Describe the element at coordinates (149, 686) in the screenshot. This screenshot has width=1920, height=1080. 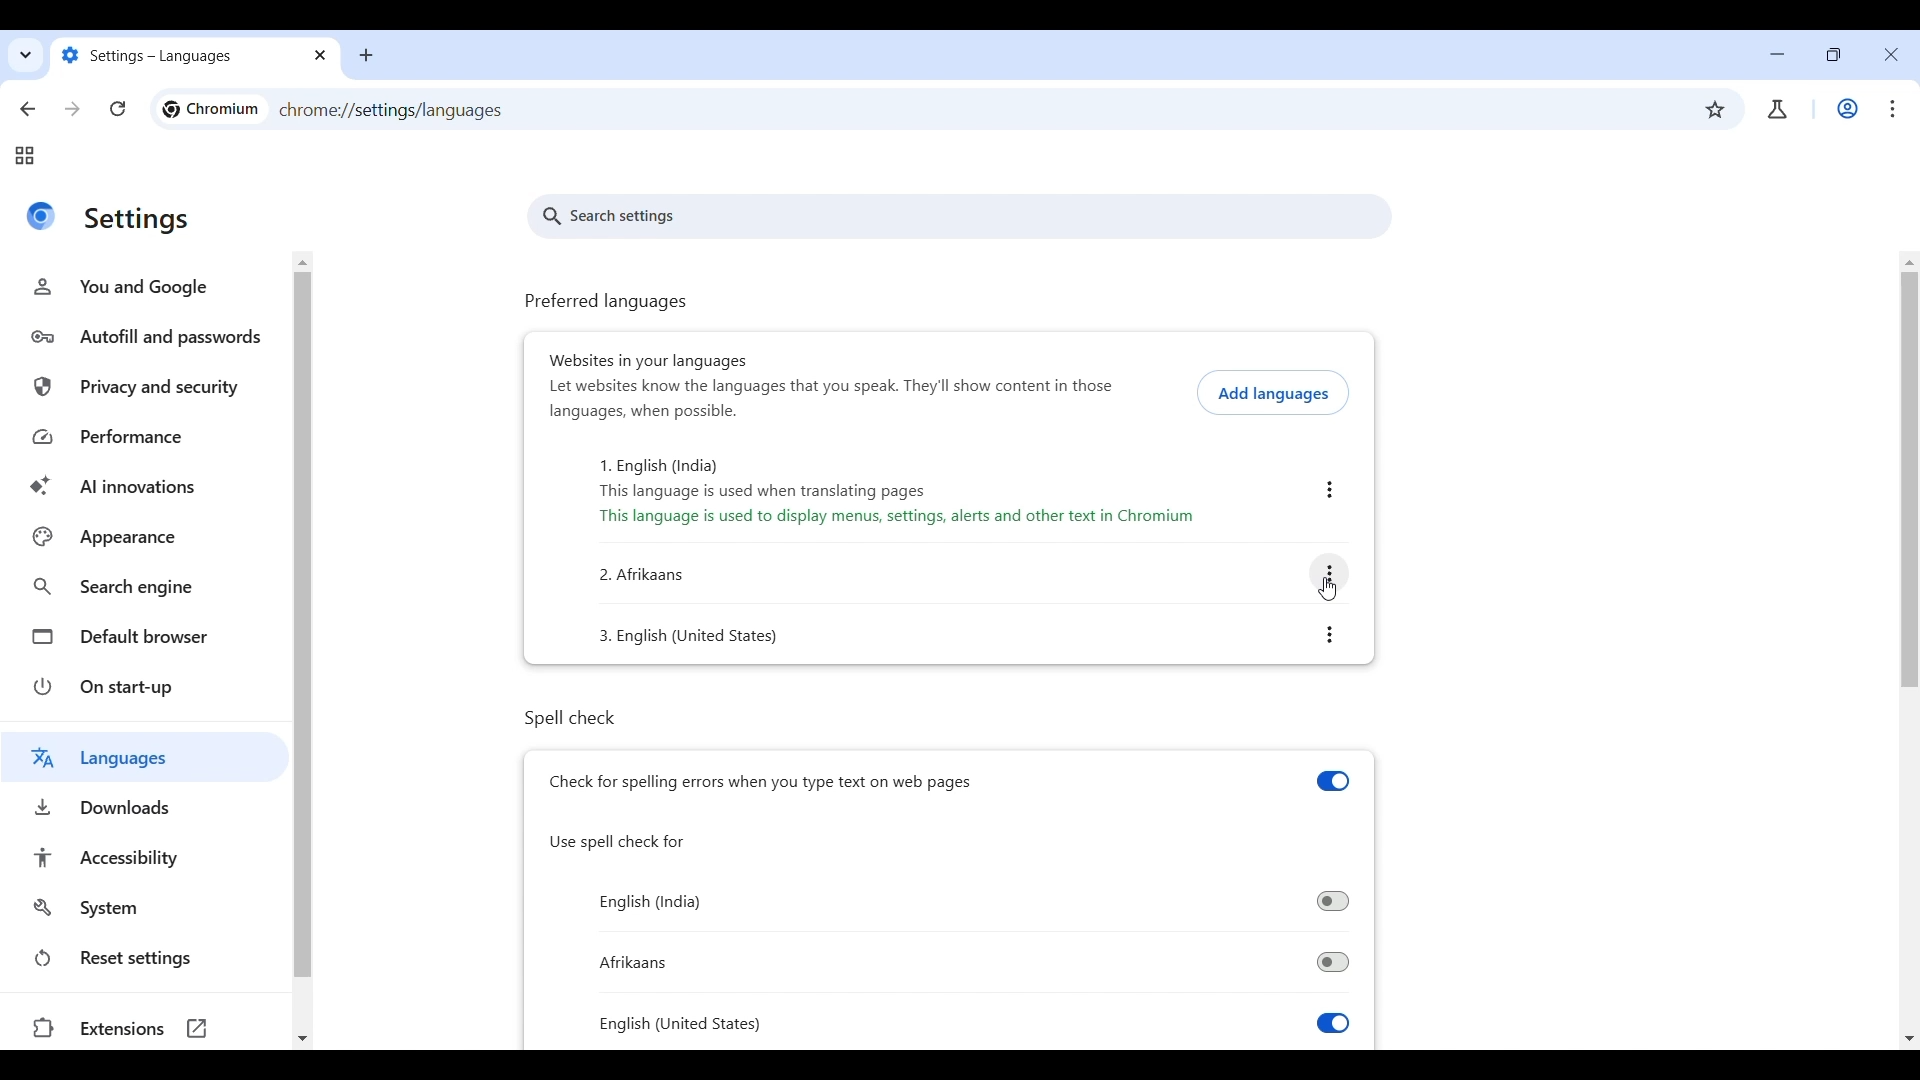
I see `On start up` at that location.